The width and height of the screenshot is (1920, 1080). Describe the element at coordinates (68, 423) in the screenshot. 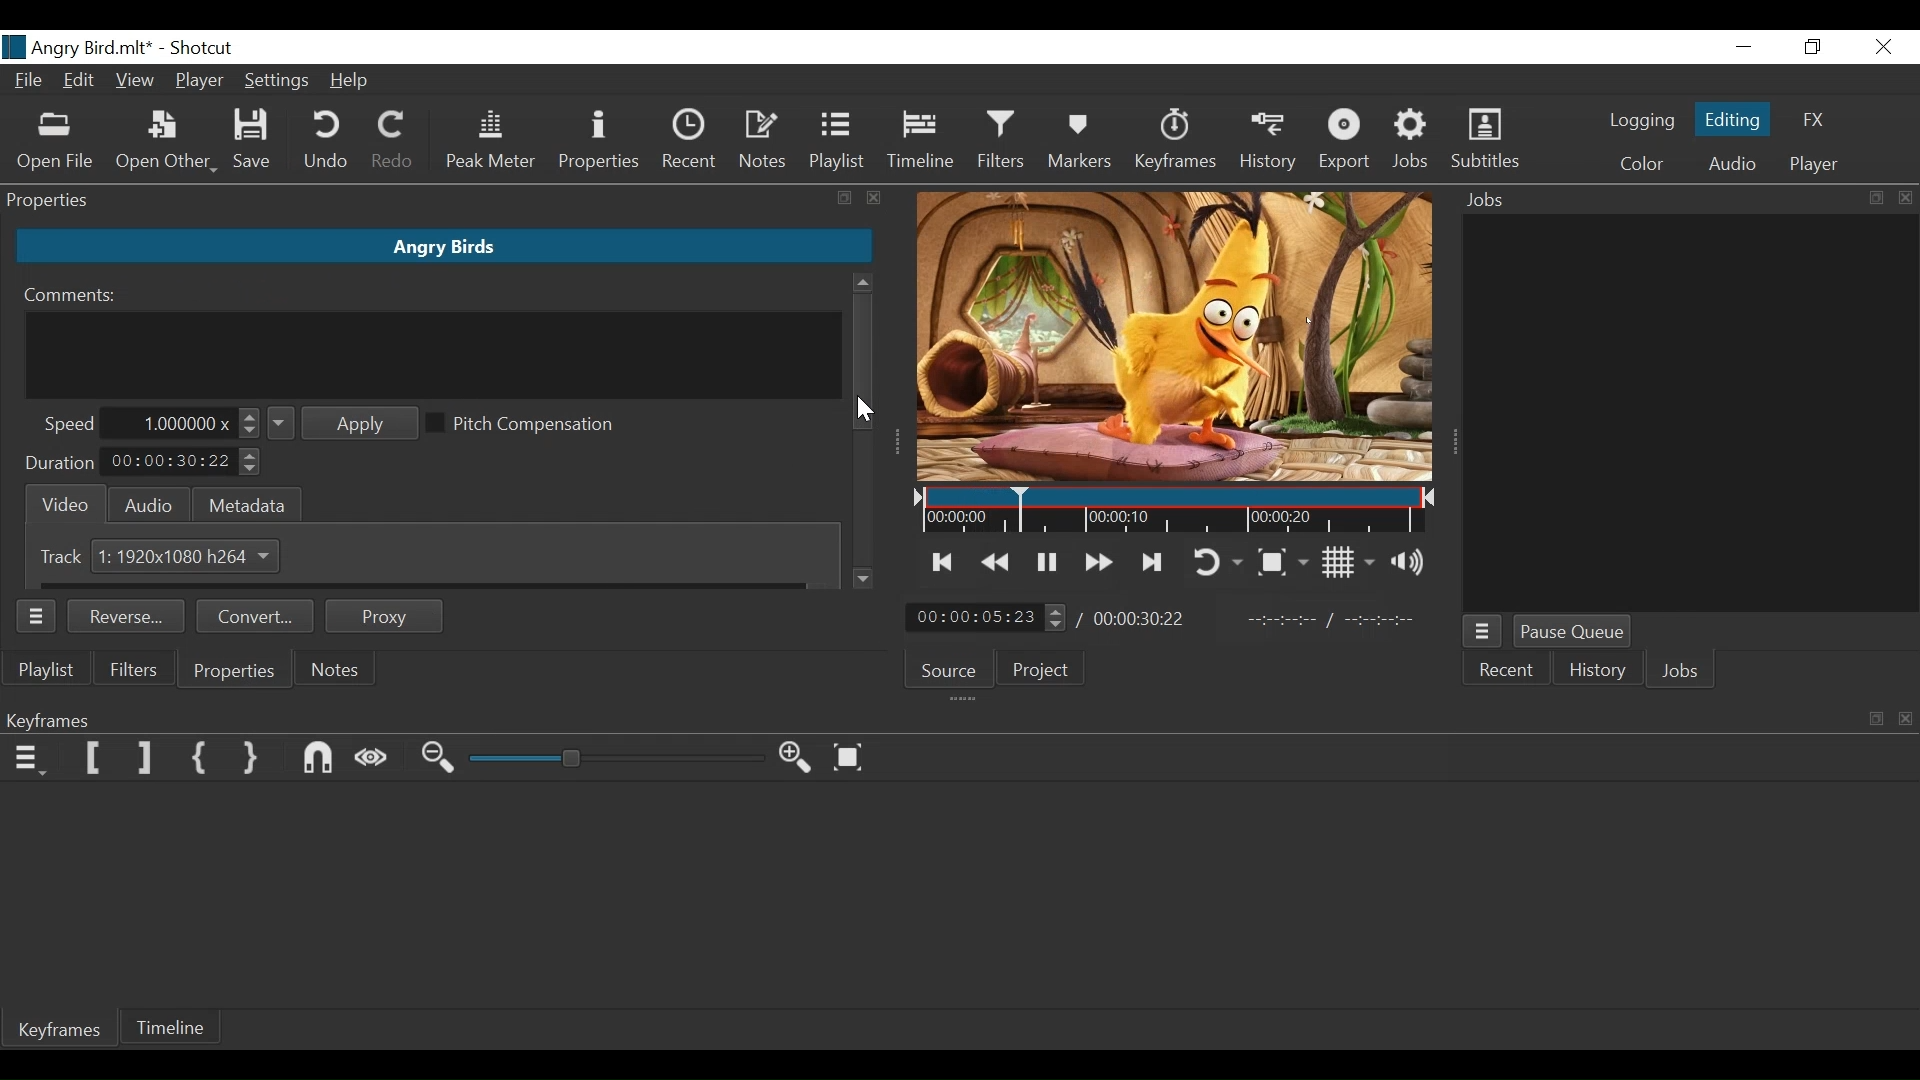

I see `Speed` at that location.